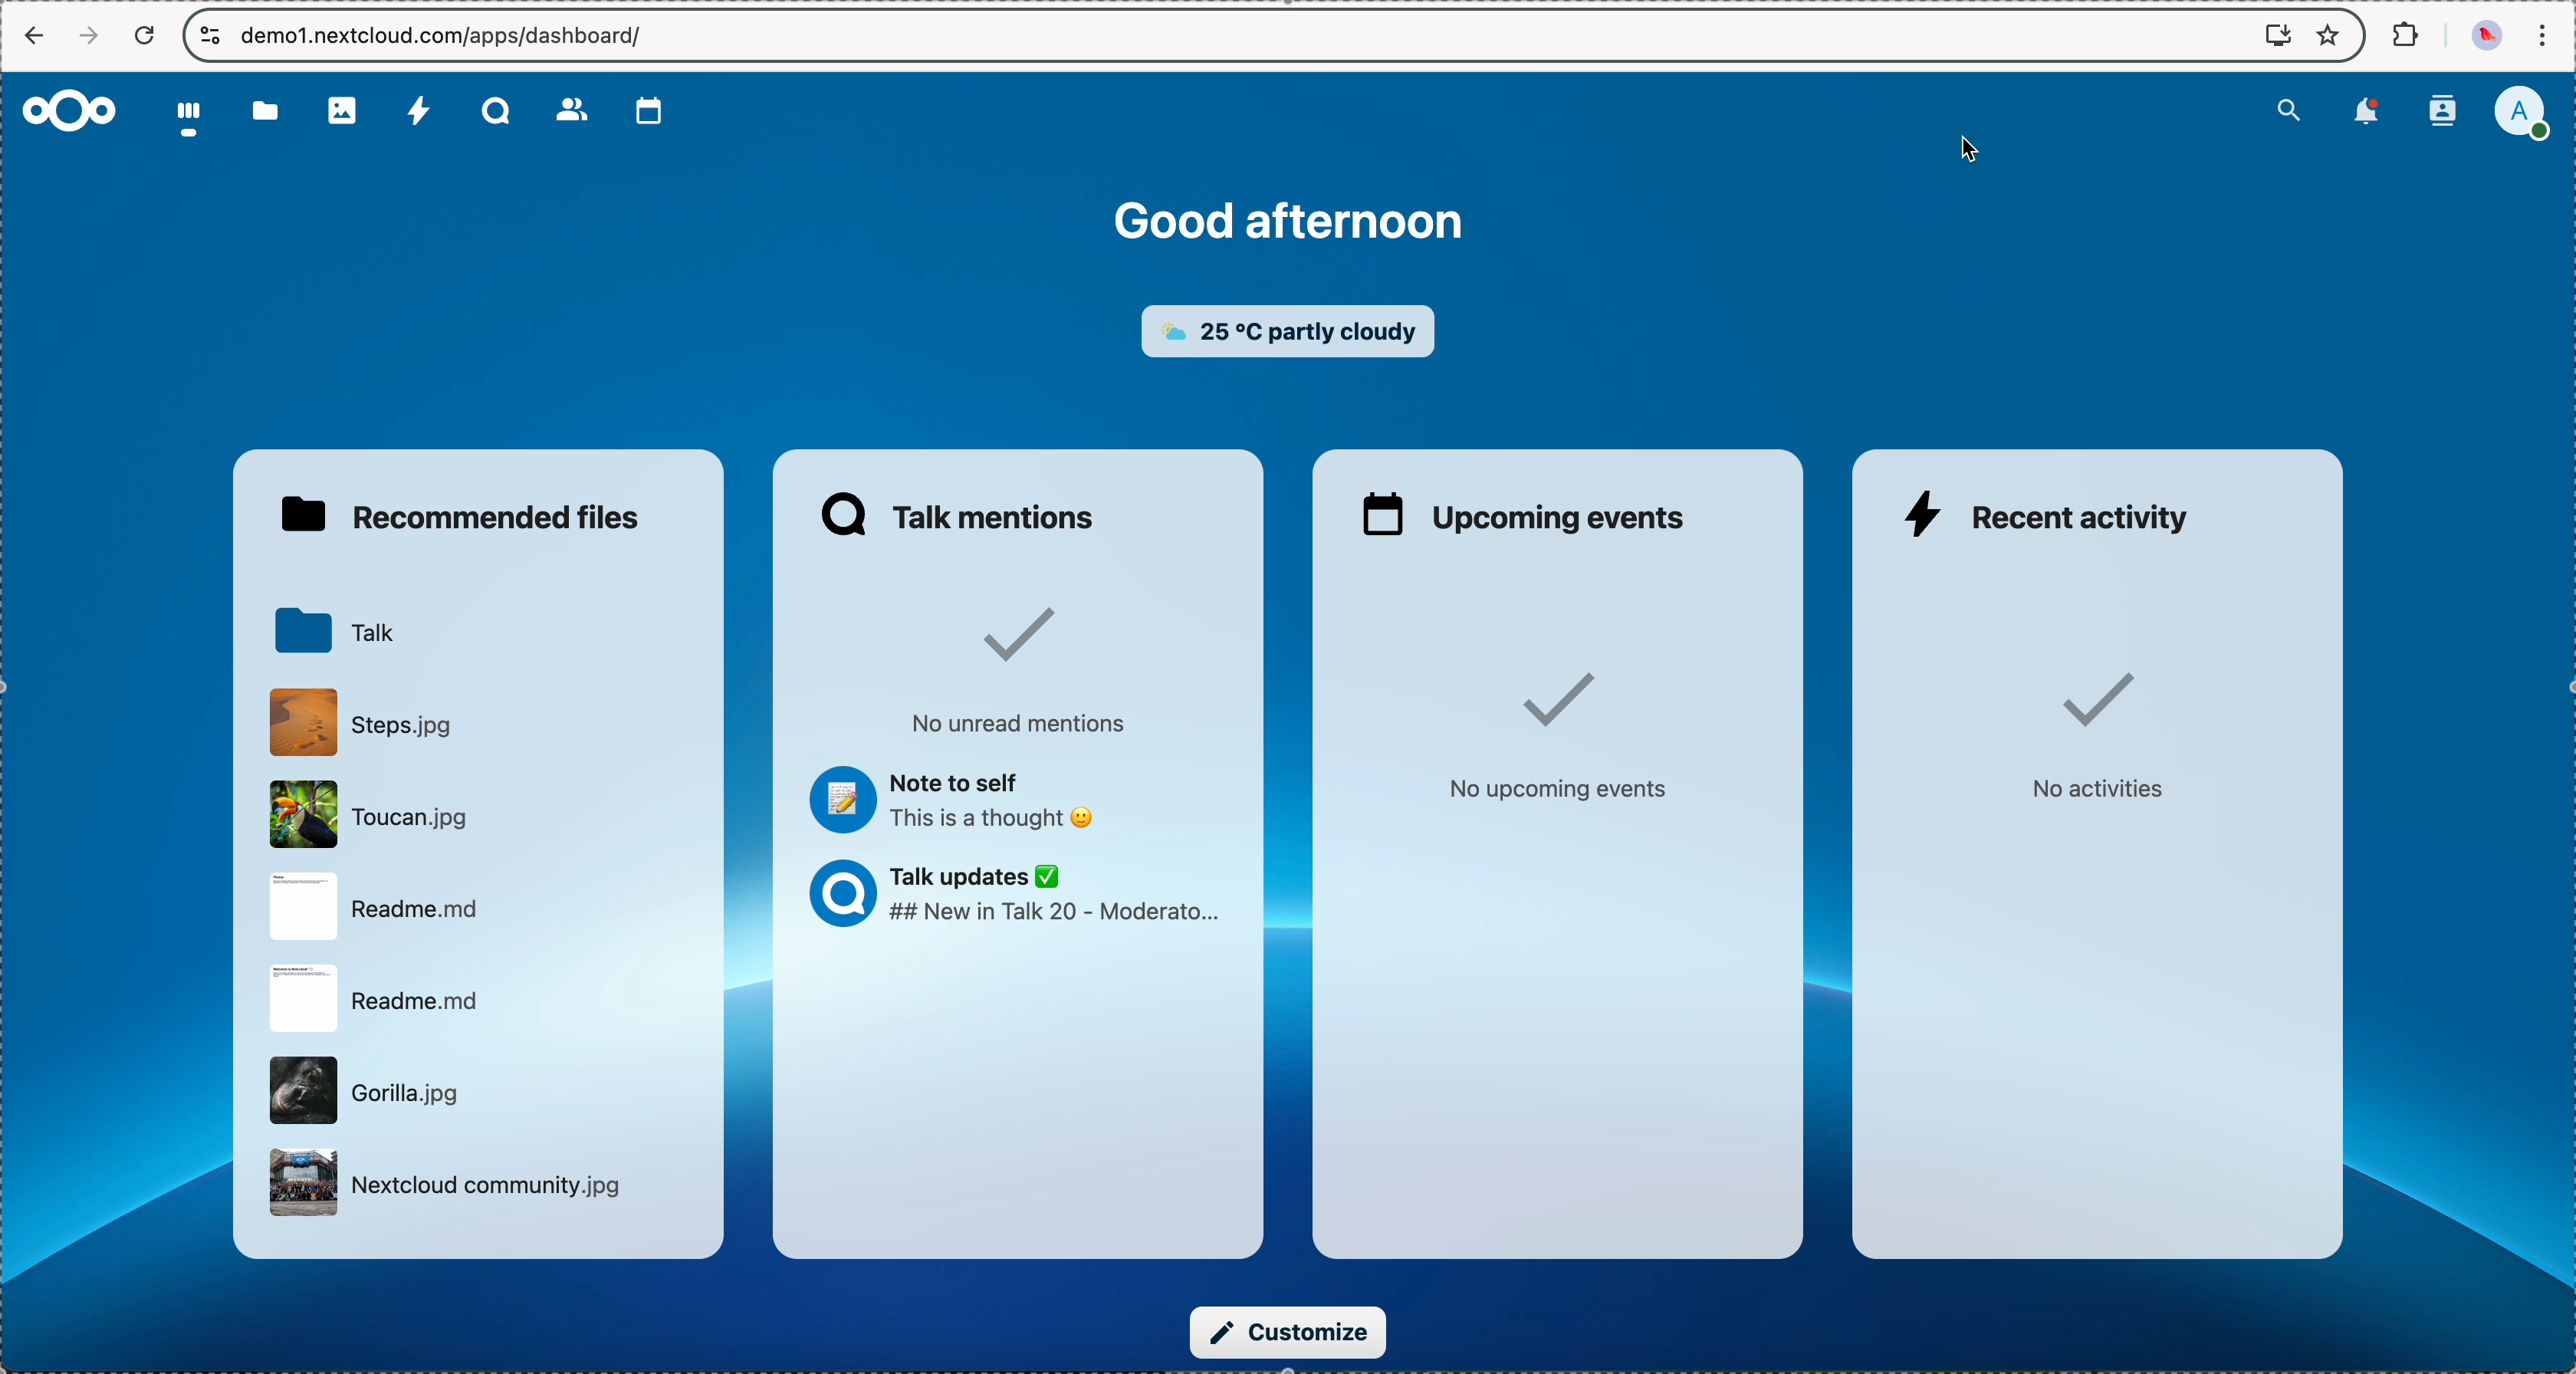  I want to click on recent activity, so click(2062, 513).